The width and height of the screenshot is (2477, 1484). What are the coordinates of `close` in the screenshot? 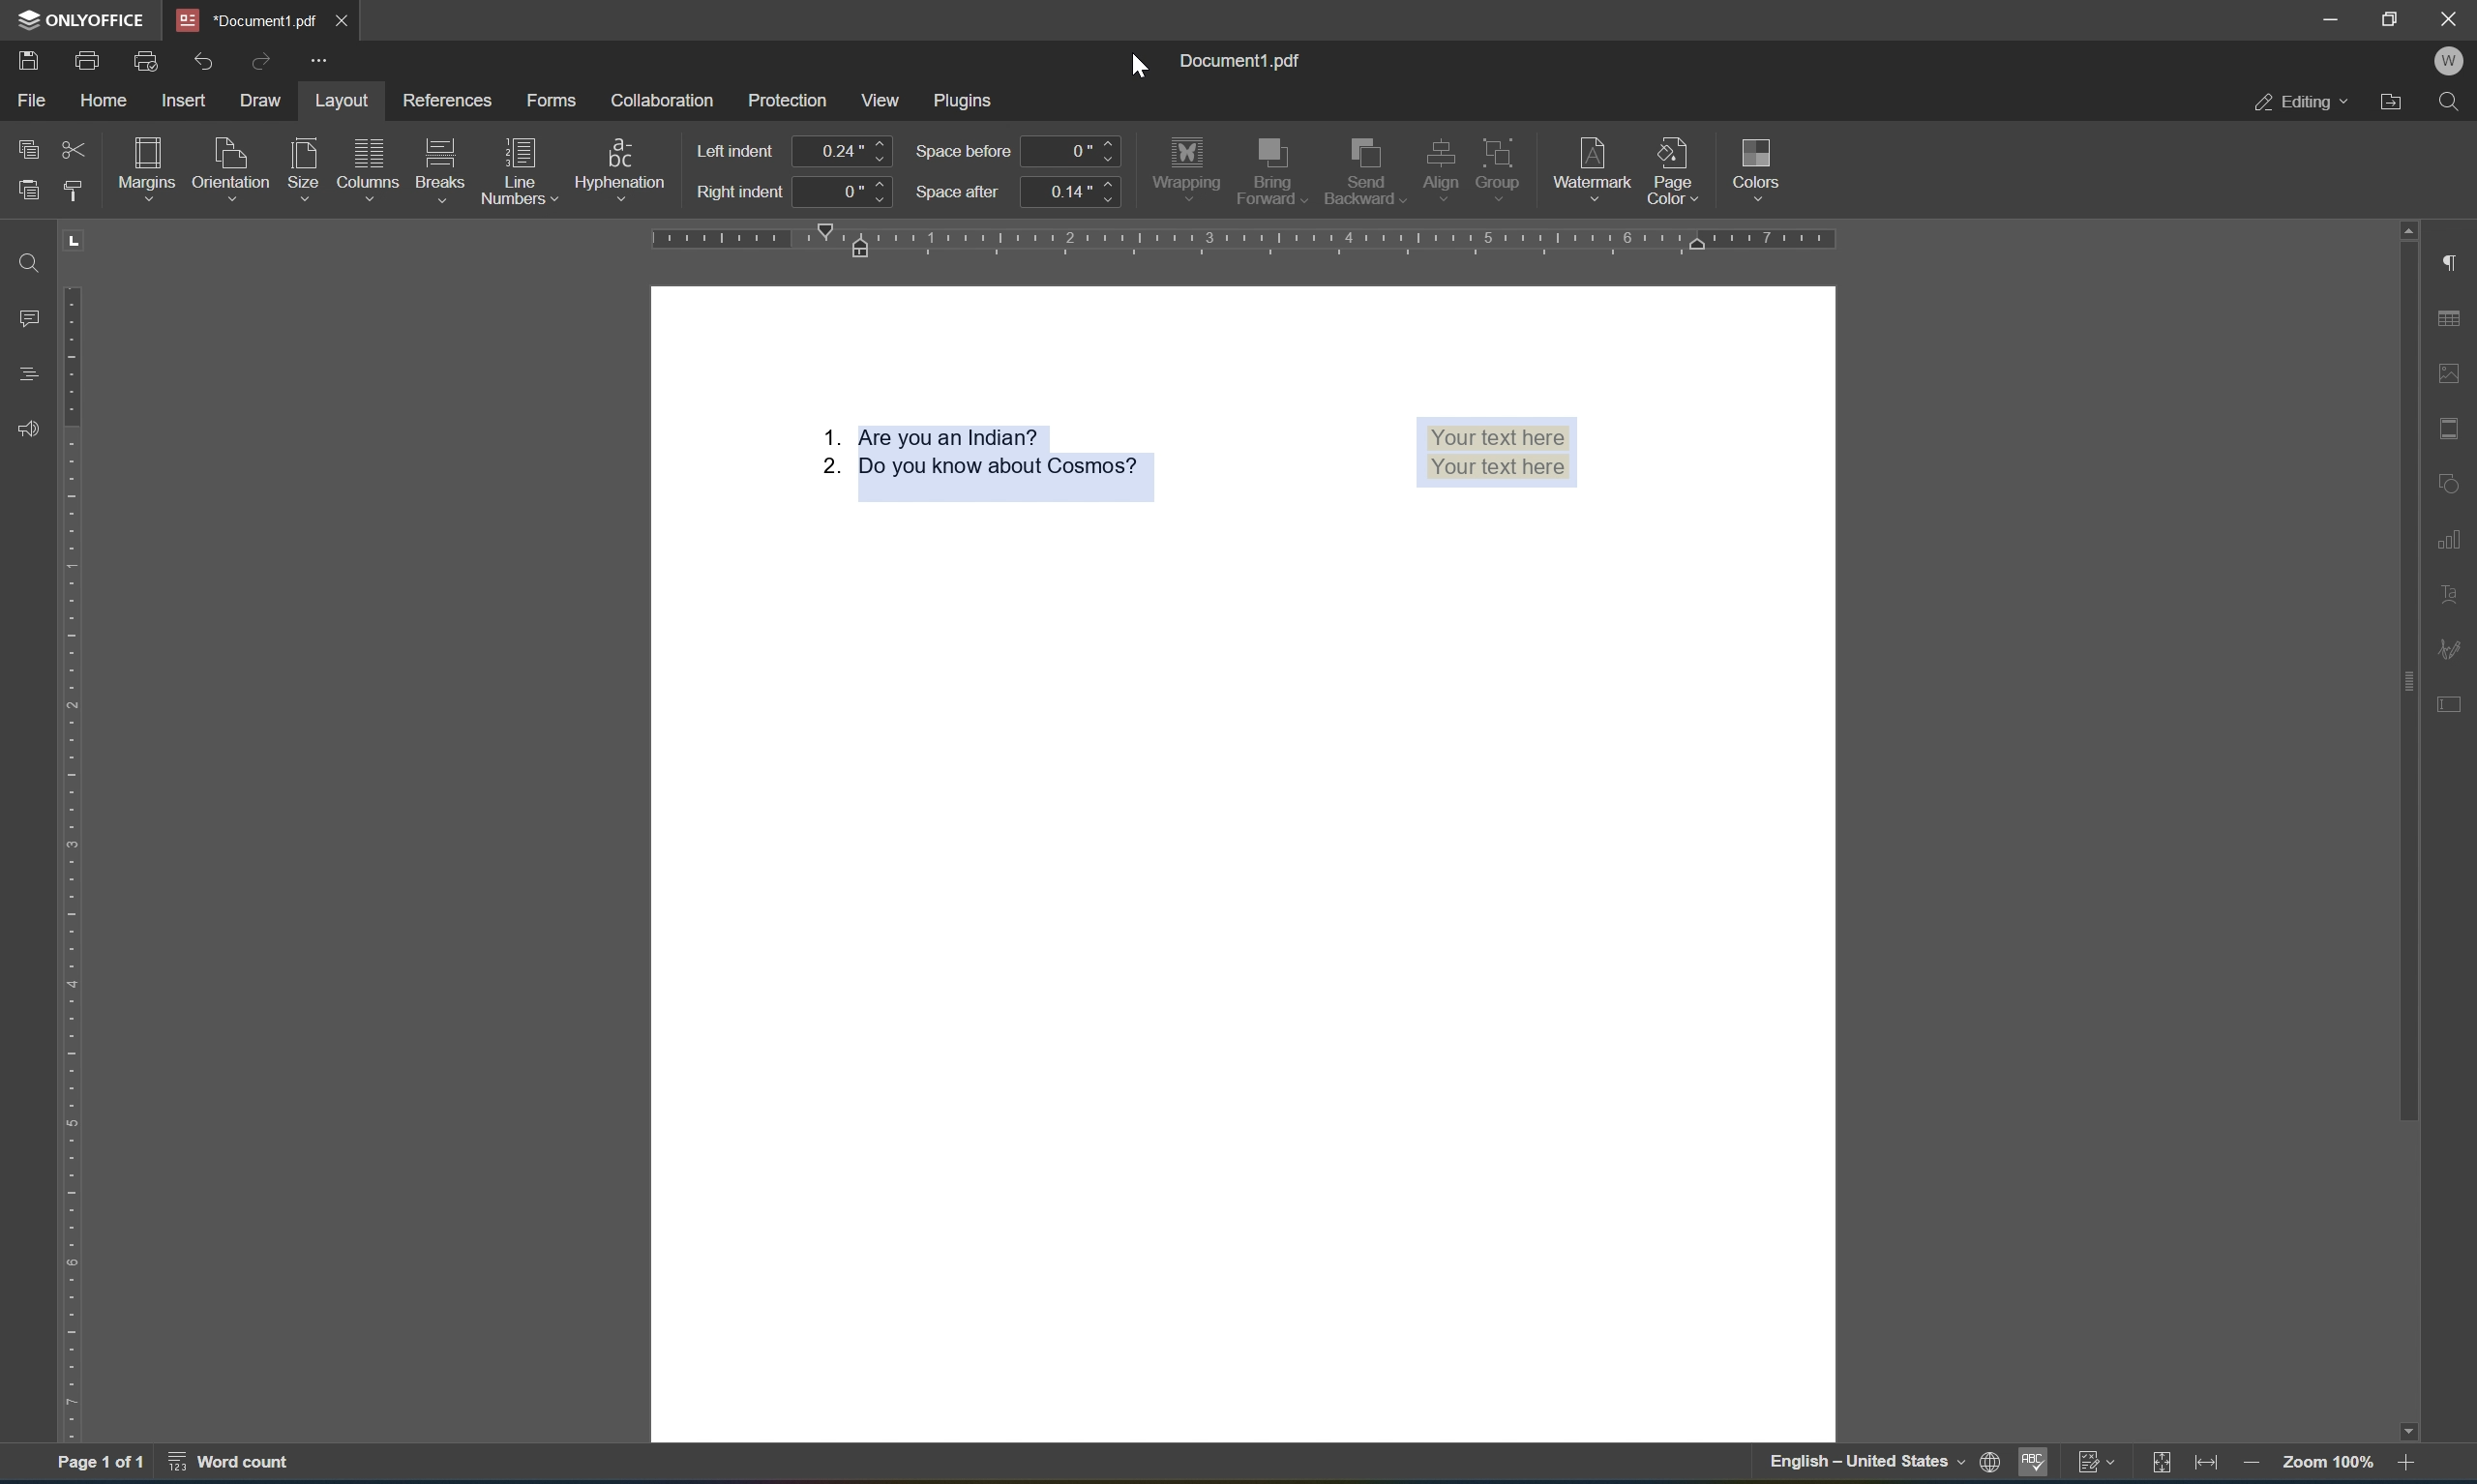 It's located at (342, 17).